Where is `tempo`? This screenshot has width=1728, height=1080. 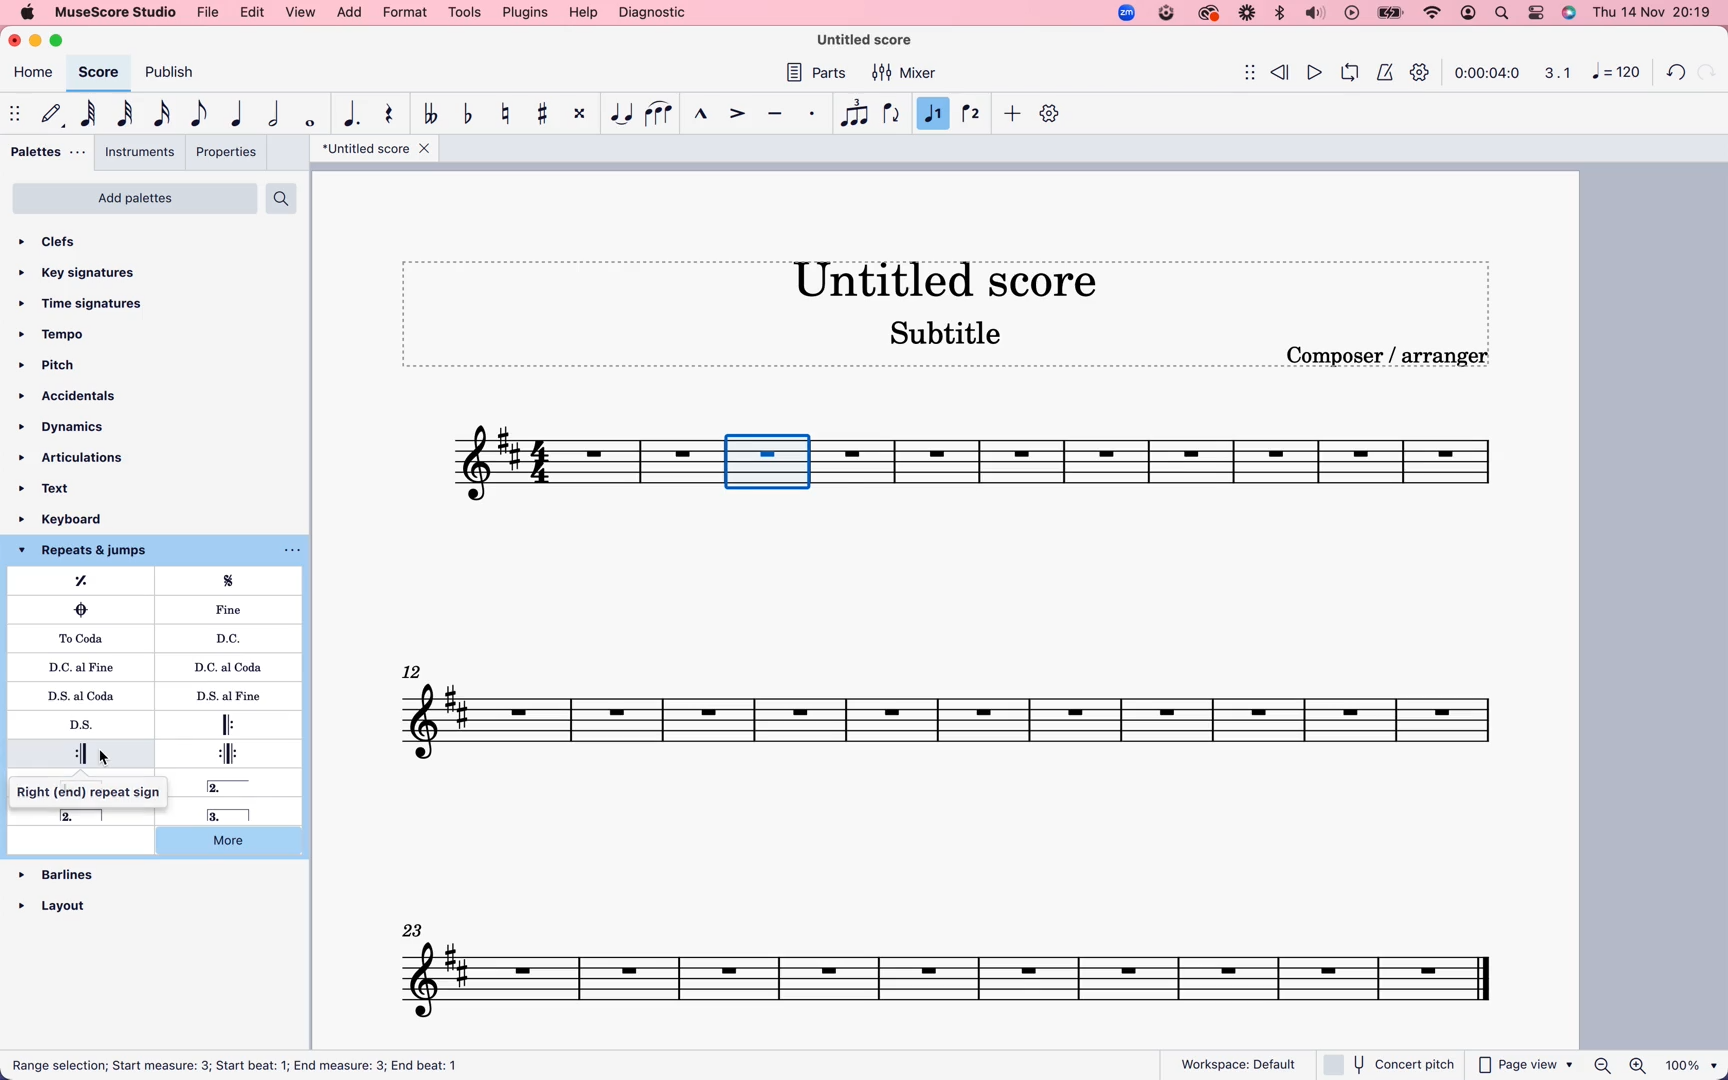 tempo is located at coordinates (64, 335).